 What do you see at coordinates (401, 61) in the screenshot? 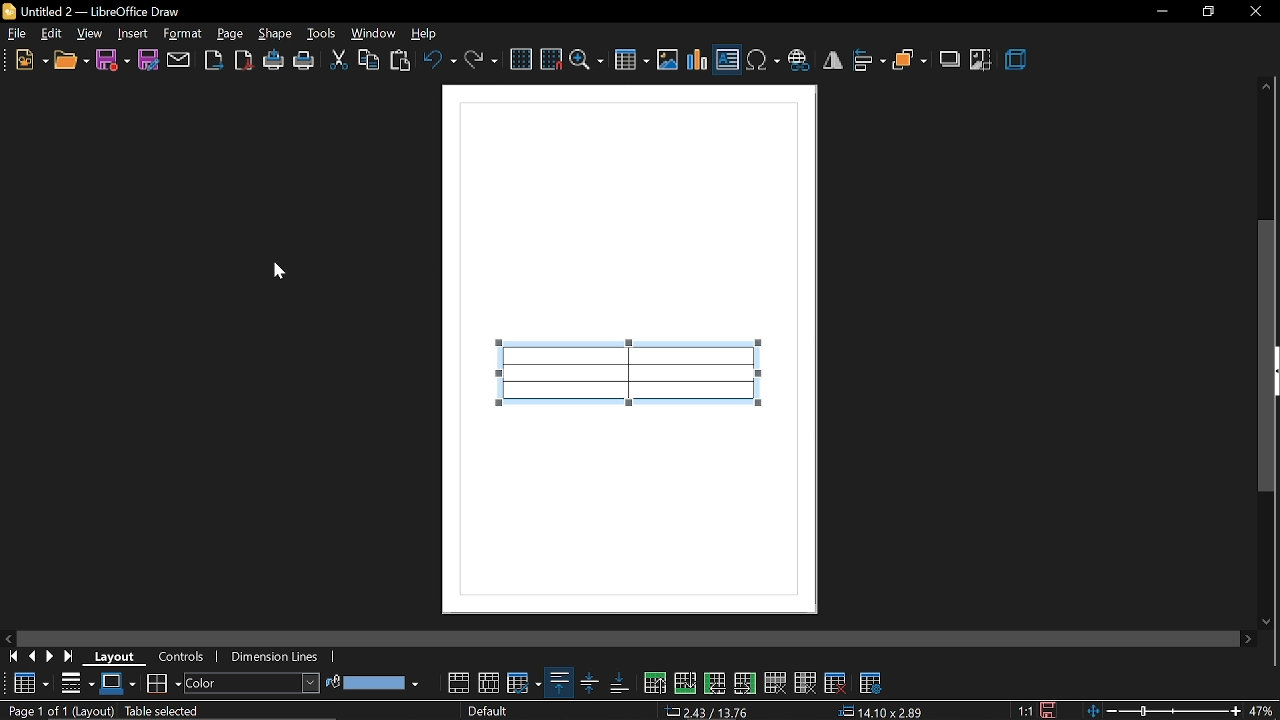
I see `paste` at bounding box center [401, 61].